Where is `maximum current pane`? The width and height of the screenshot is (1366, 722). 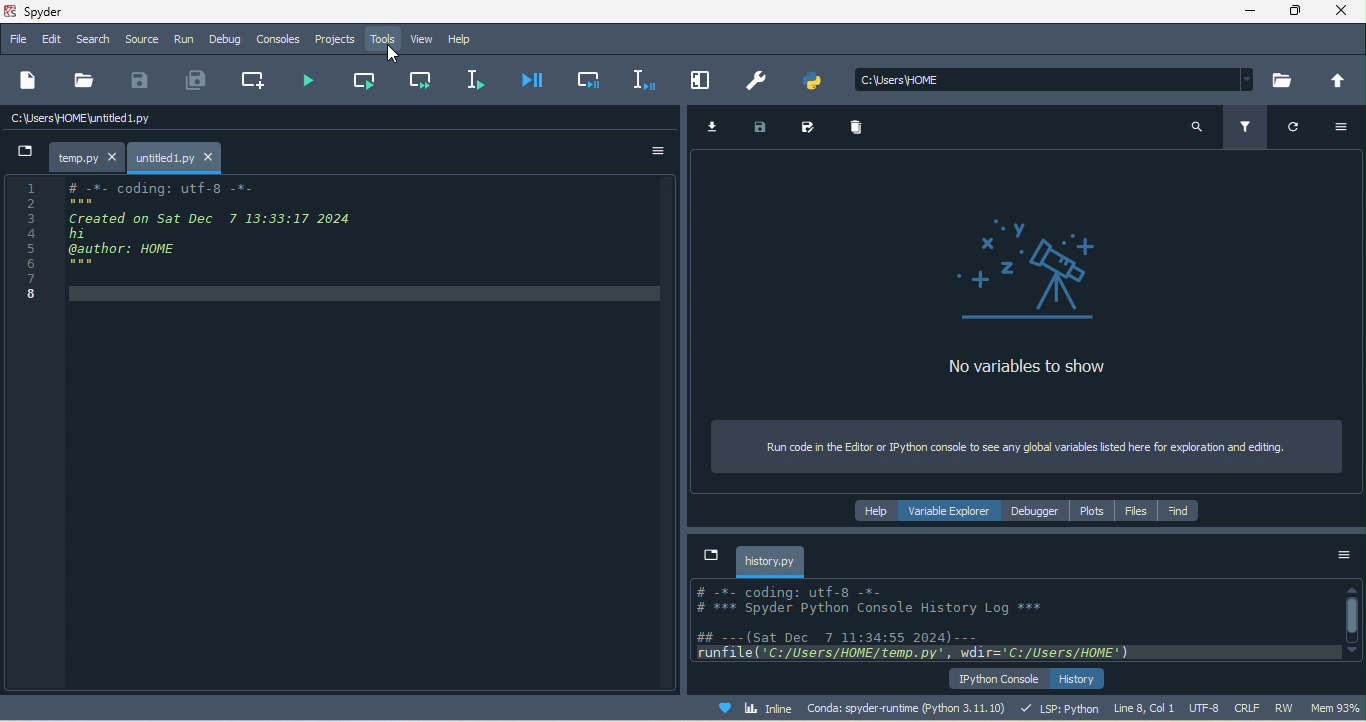 maximum current pane is located at coordinates (704, 80).